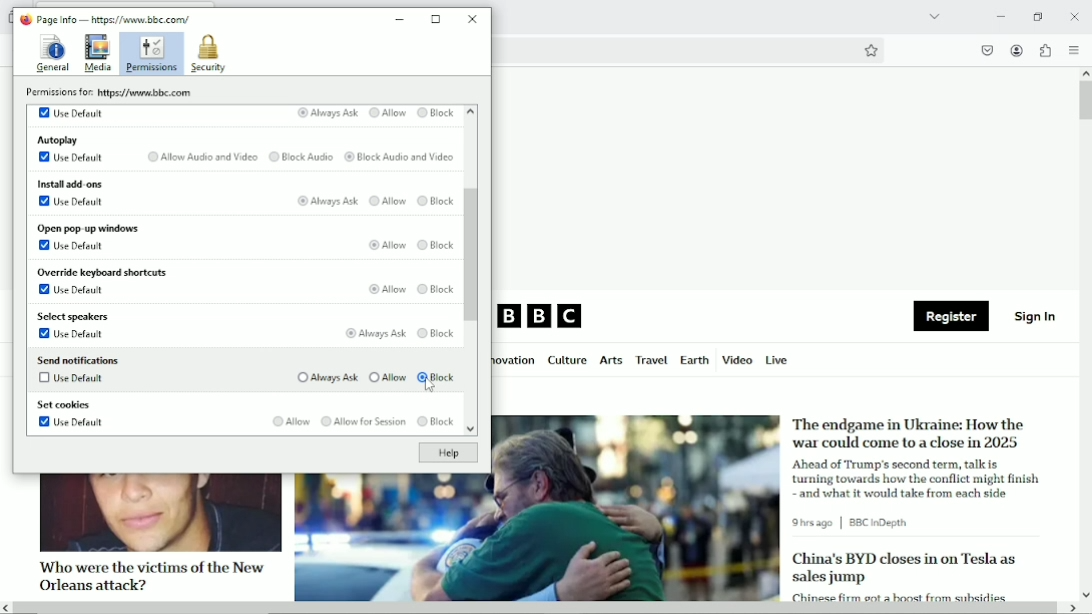 The image size is (1092, 614). Describe the element at coordinates (1085, 101) in the screenshot. I see `Vertical scrollbar` at that location.